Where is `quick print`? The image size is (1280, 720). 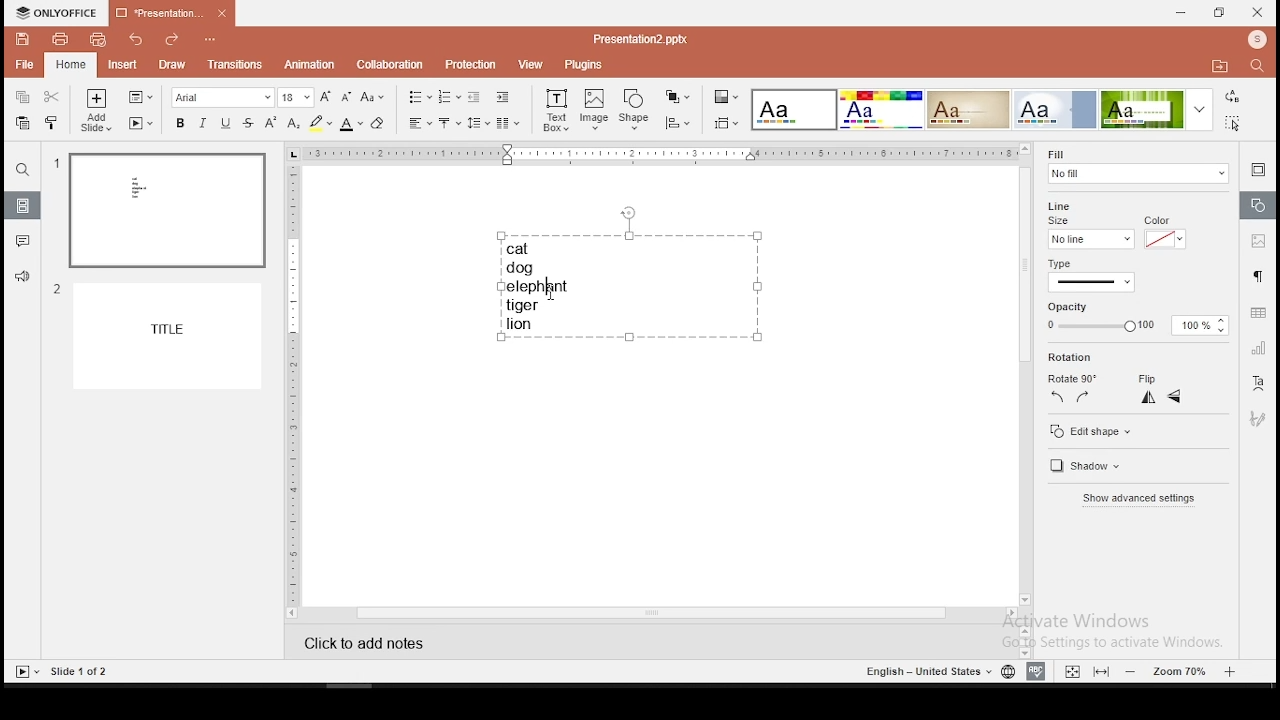
quick print is located at coordinates (98, 39).